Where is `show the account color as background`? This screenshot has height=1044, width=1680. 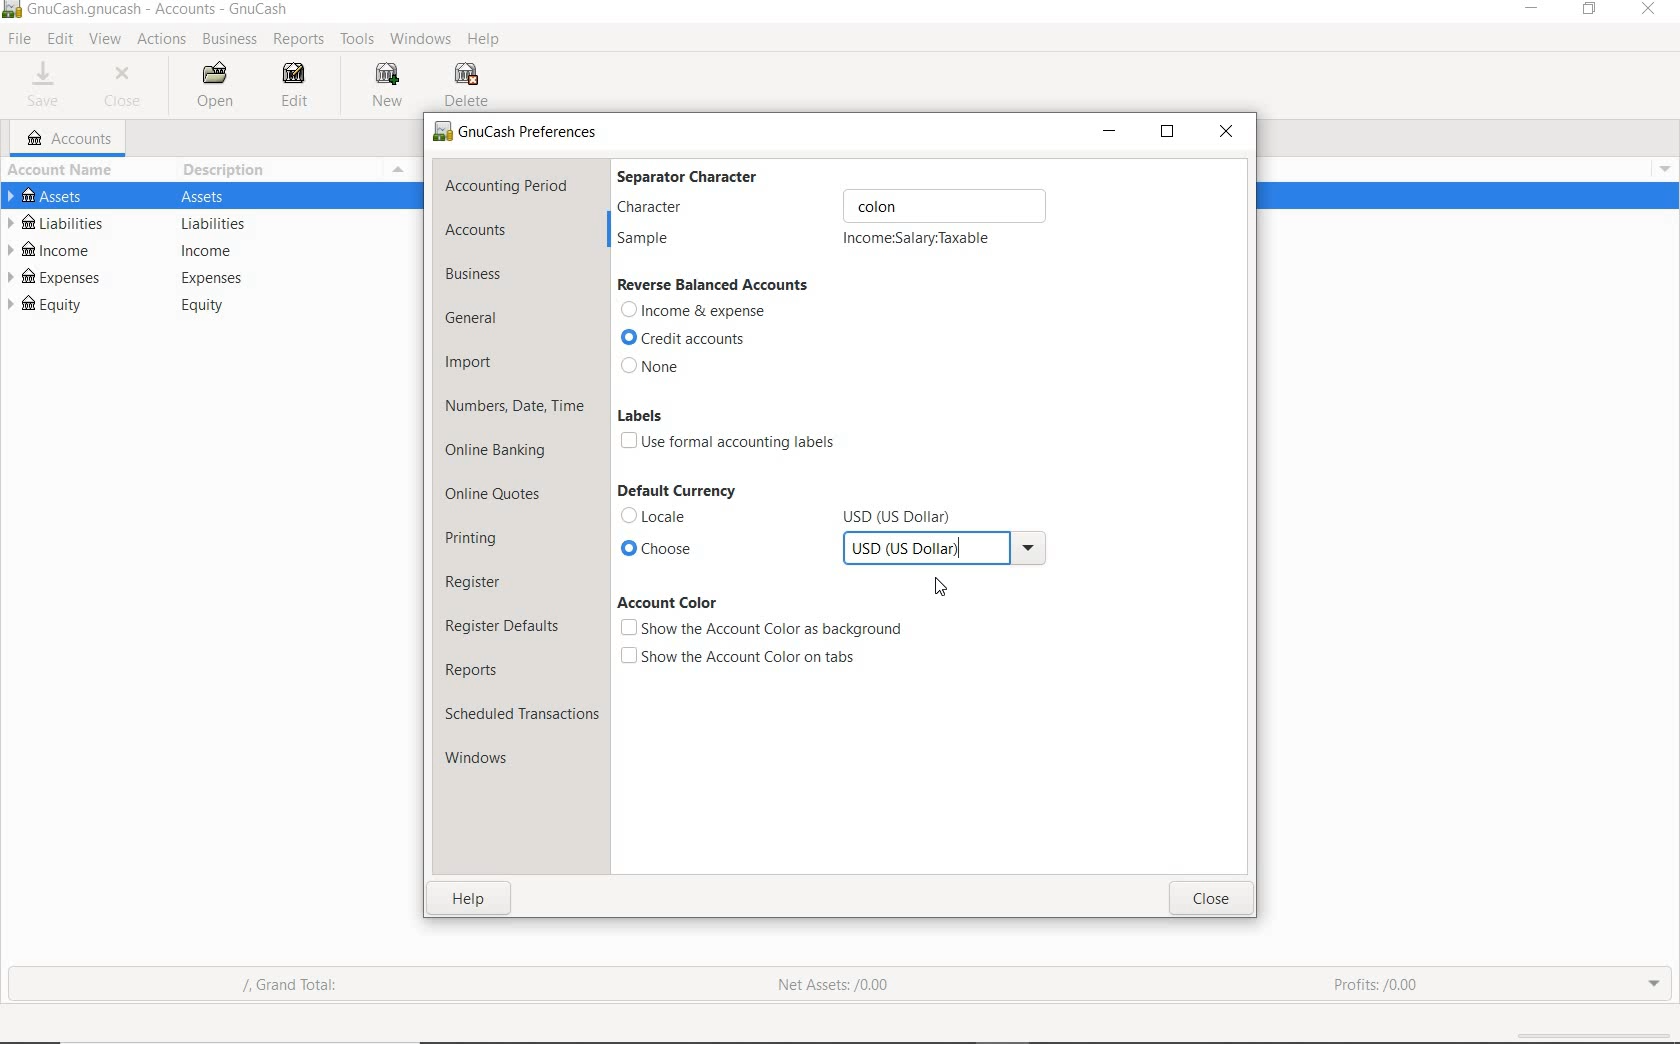
show the account color as background is located at coordinates (761, 629).